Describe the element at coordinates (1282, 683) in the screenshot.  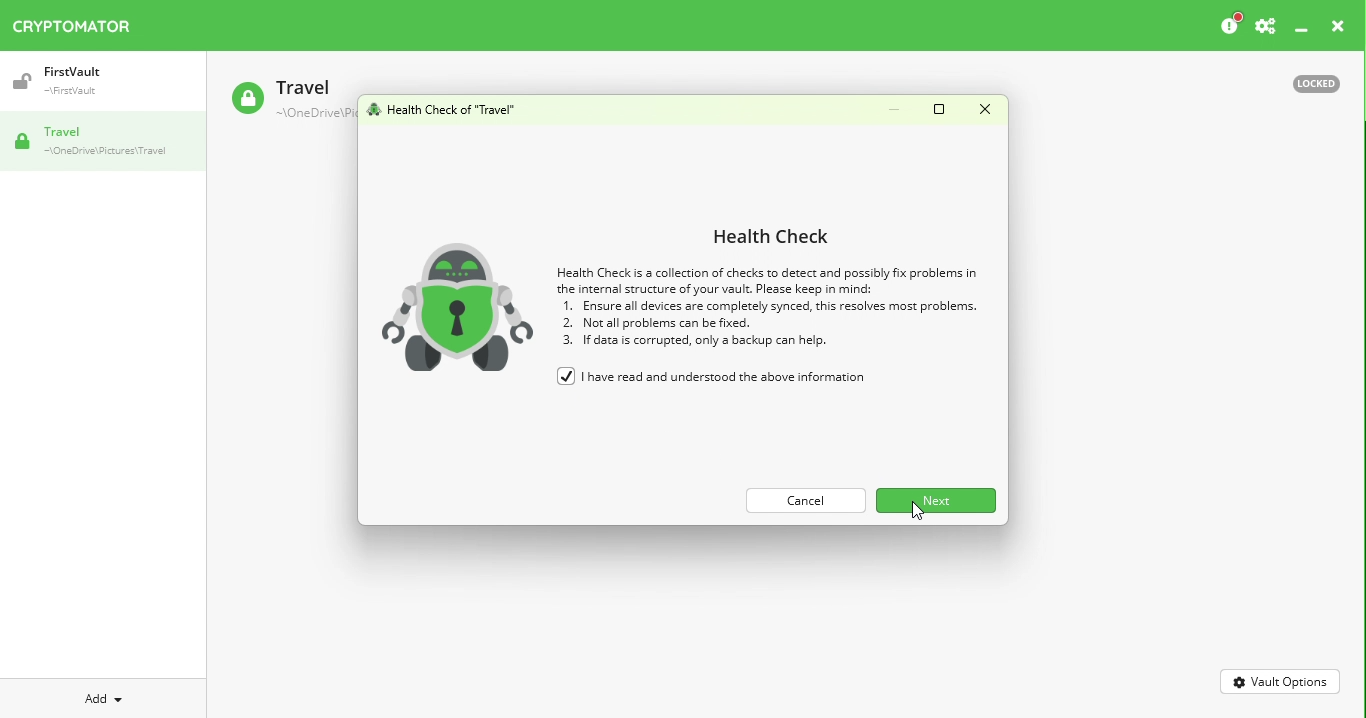
I see `Vault Options` at that location.